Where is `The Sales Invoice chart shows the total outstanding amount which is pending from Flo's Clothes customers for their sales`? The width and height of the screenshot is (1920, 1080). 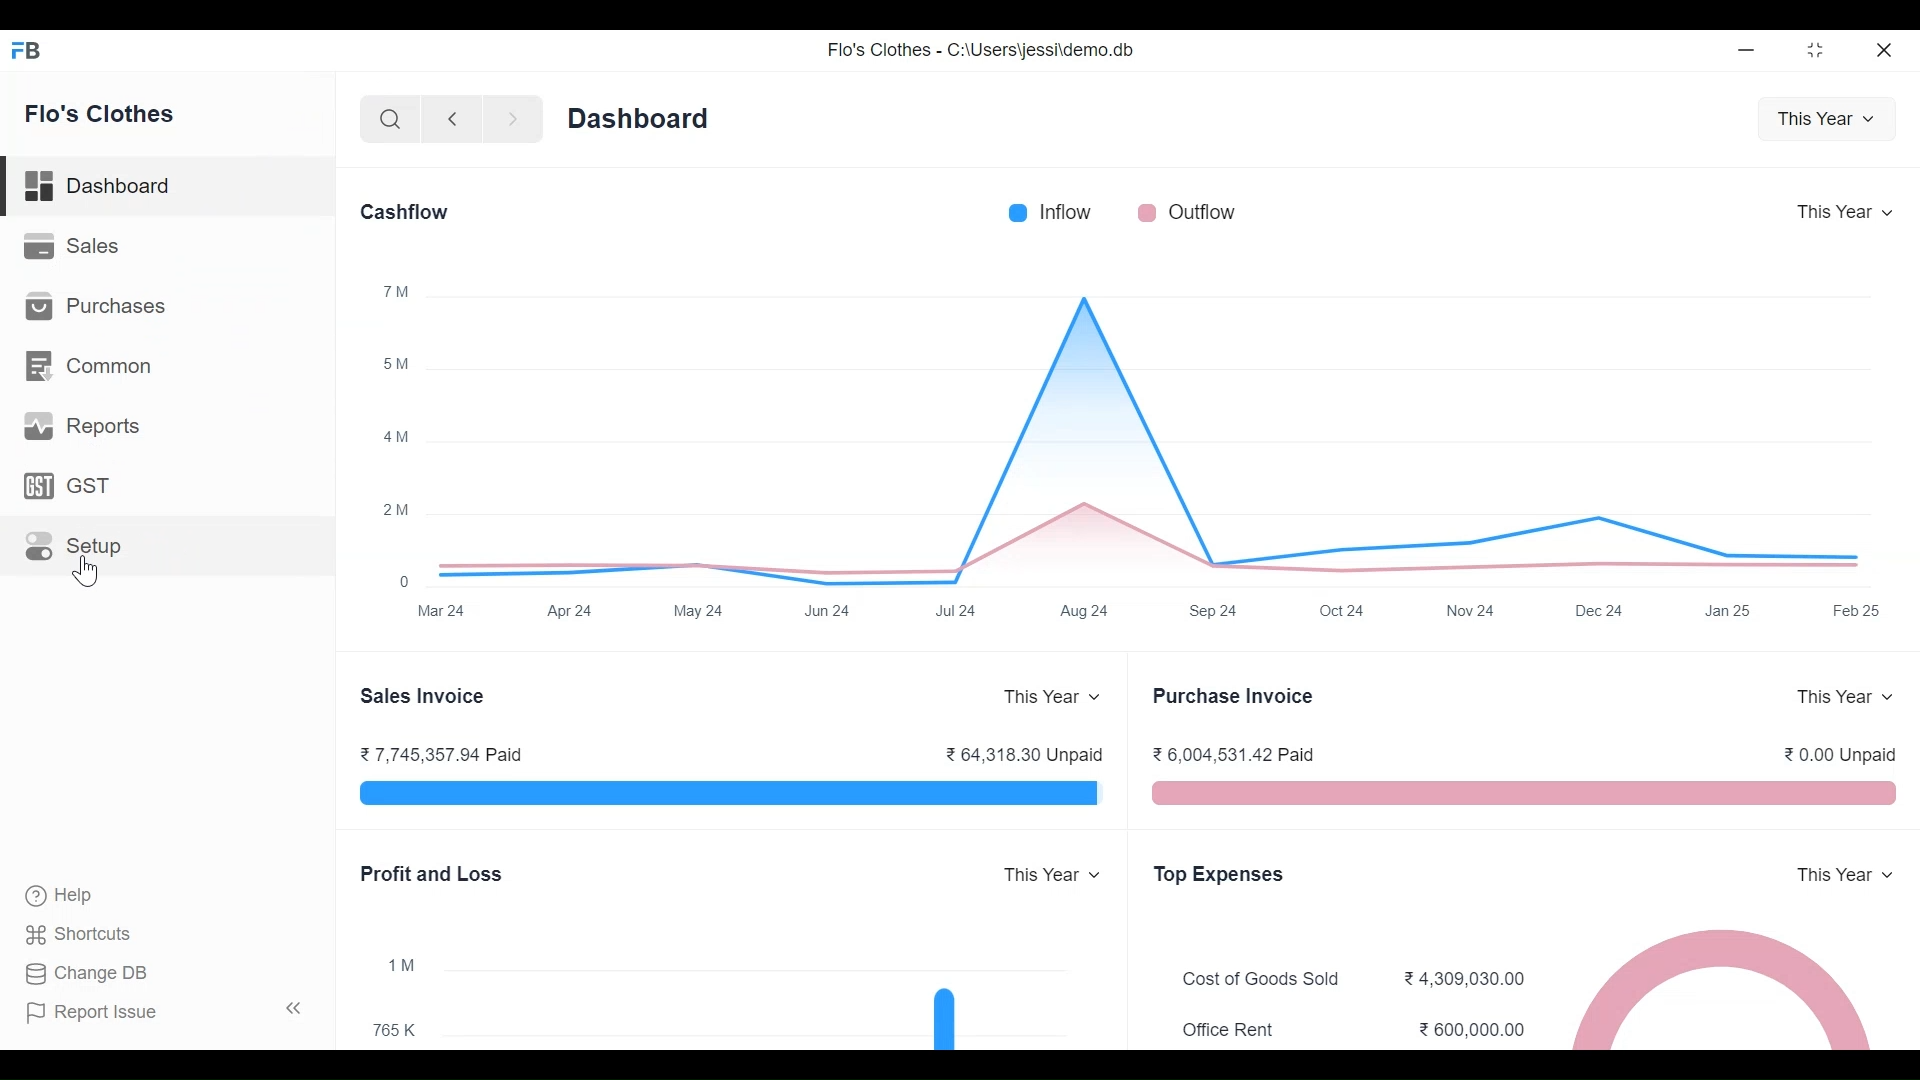 The Sales Invoice chart shows the total outstanding amount which is pending from Flo's Clothes customers for their sales is located at coordinates (733, 795).